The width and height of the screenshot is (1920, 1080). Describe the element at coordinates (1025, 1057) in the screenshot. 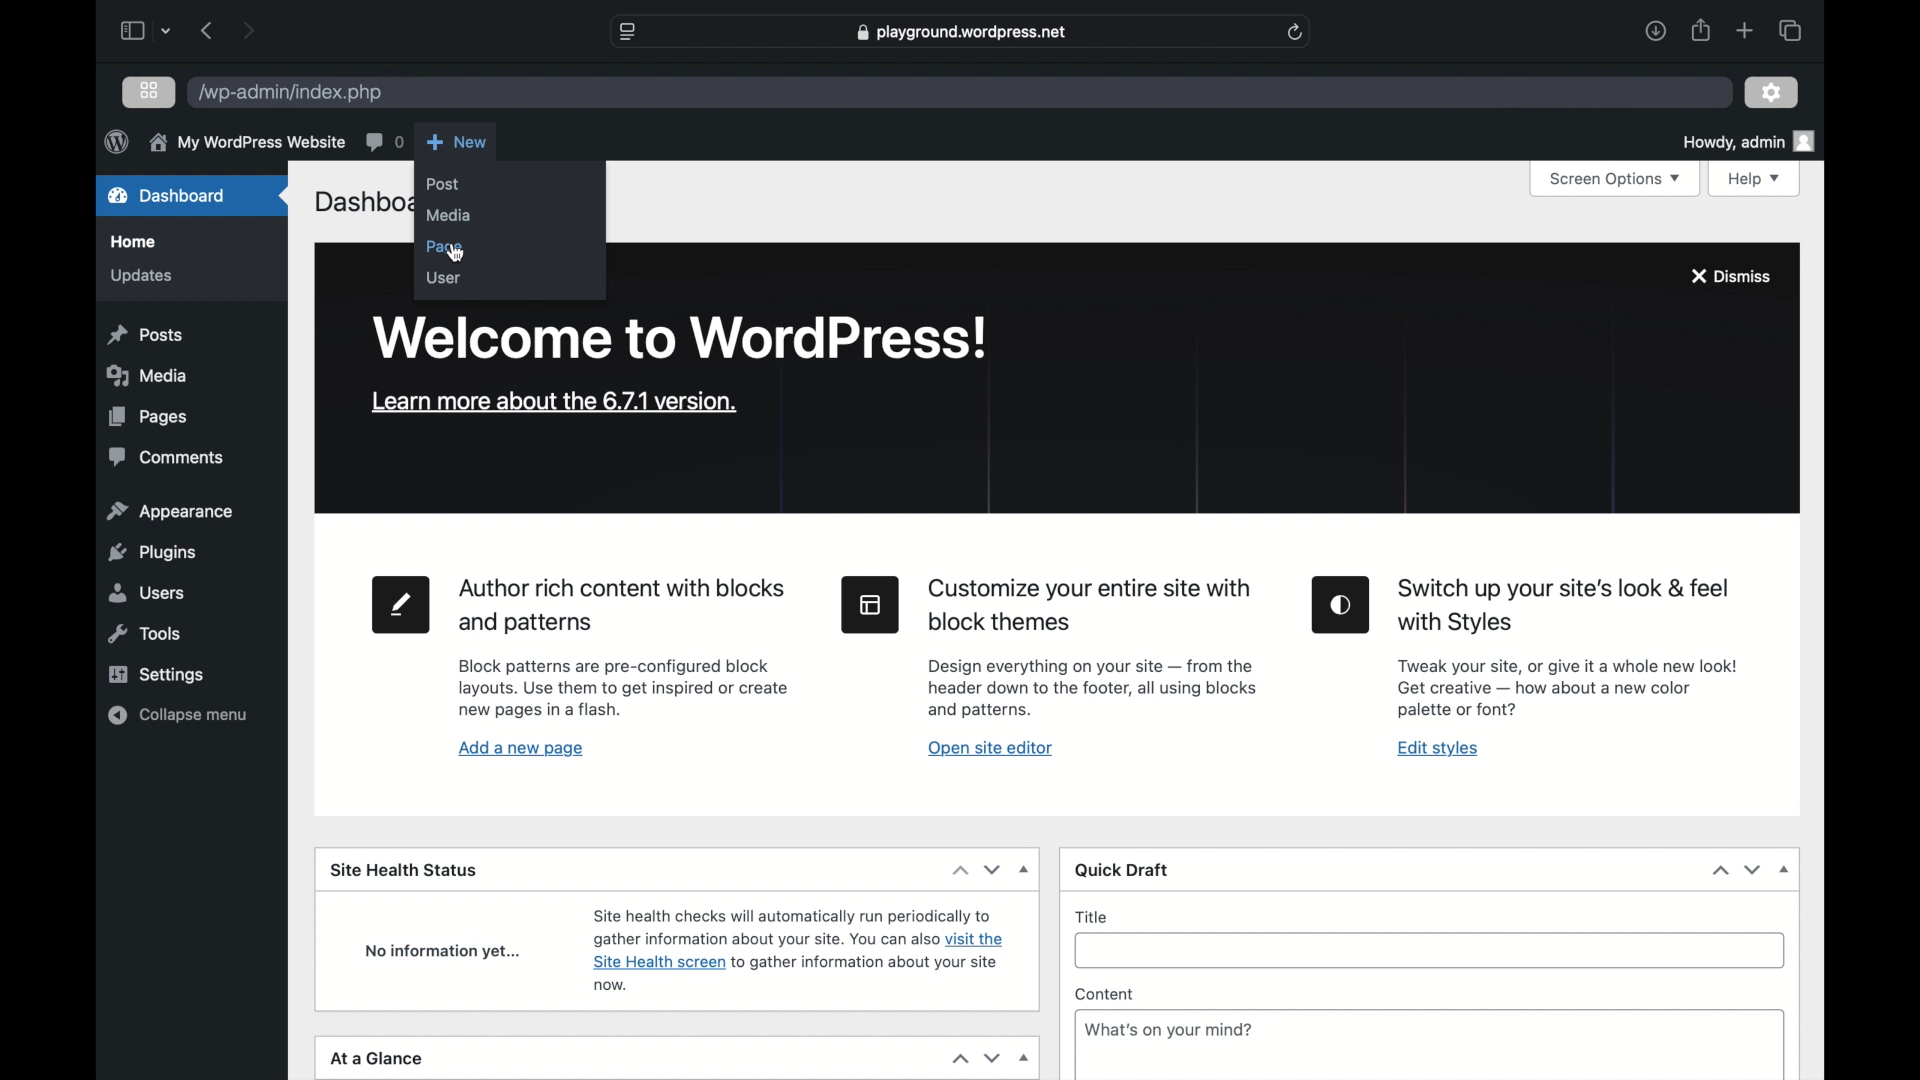

I see `dropdown` at that location.